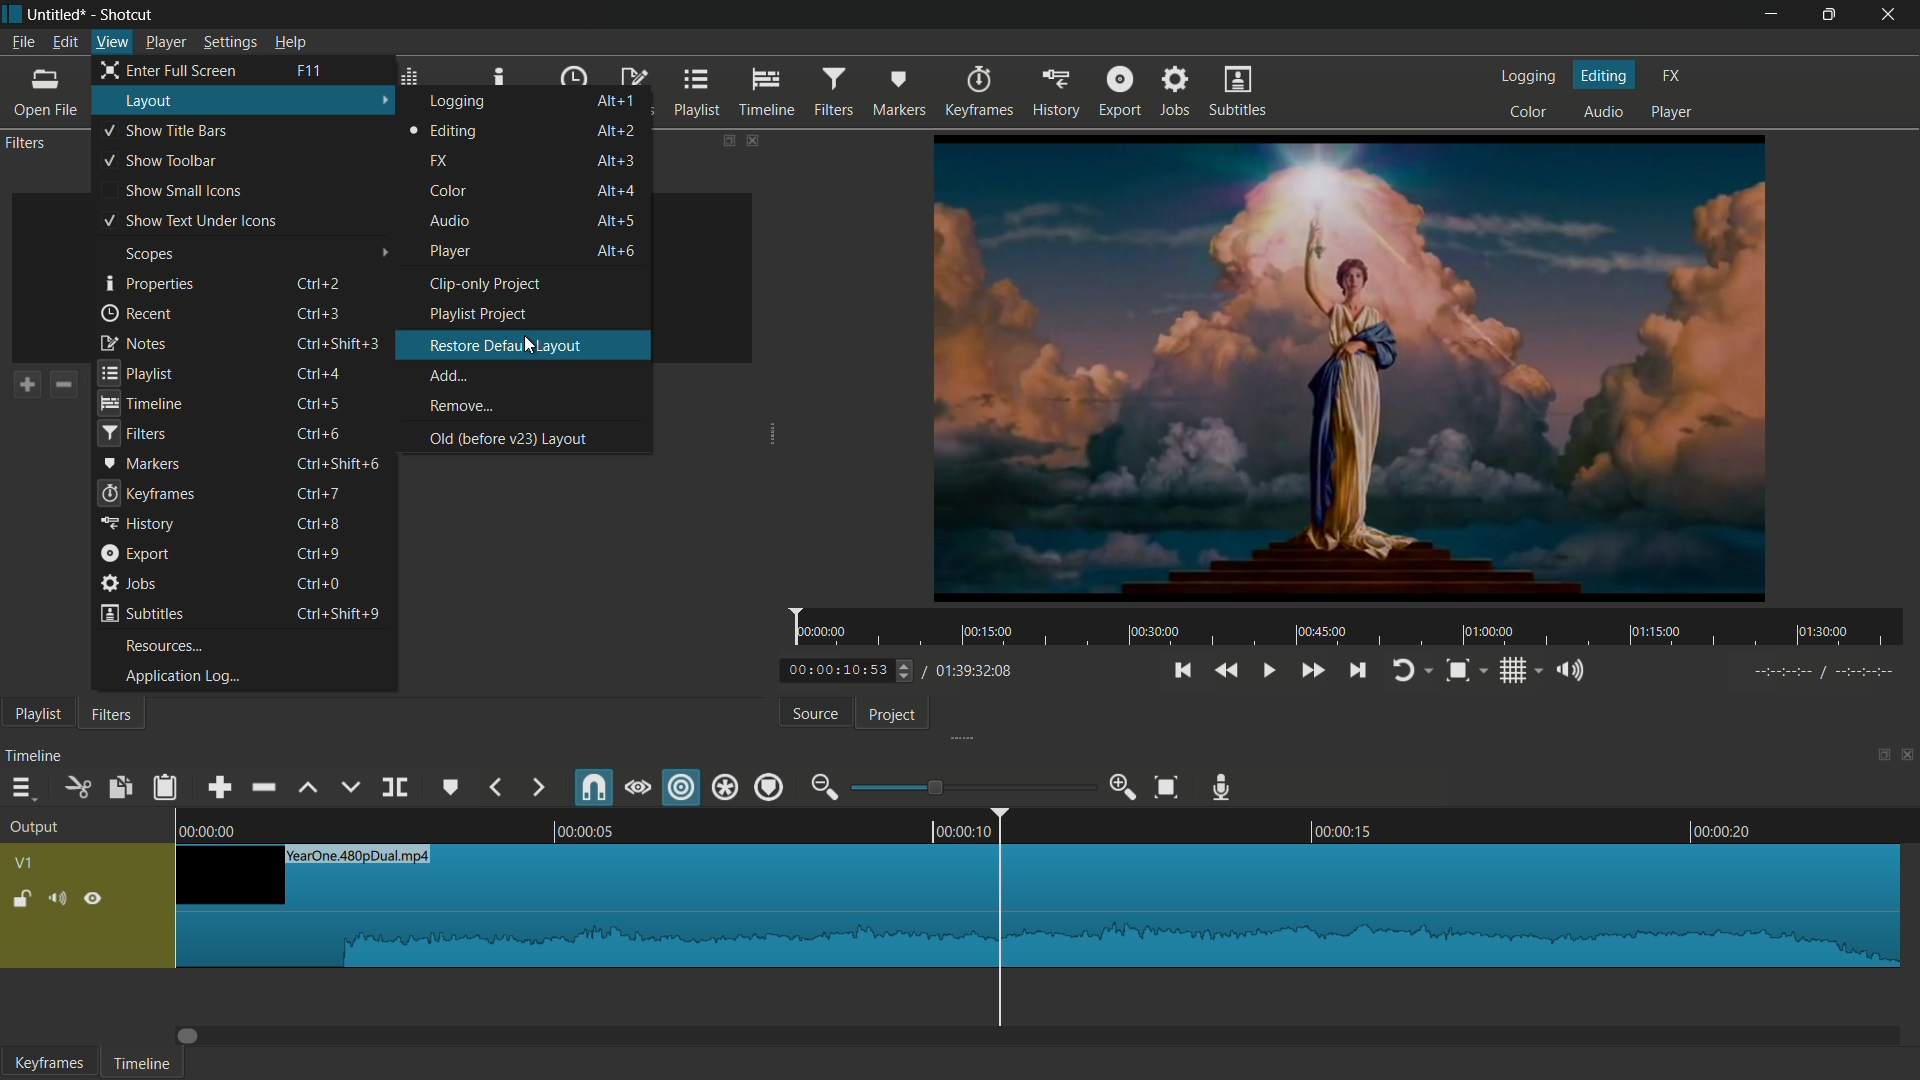 Image resolution: width=1920 pixels, height=1080 pixels. Describe the element at coordinates (128, 15) in the screenshot. I see `app name` at that location.